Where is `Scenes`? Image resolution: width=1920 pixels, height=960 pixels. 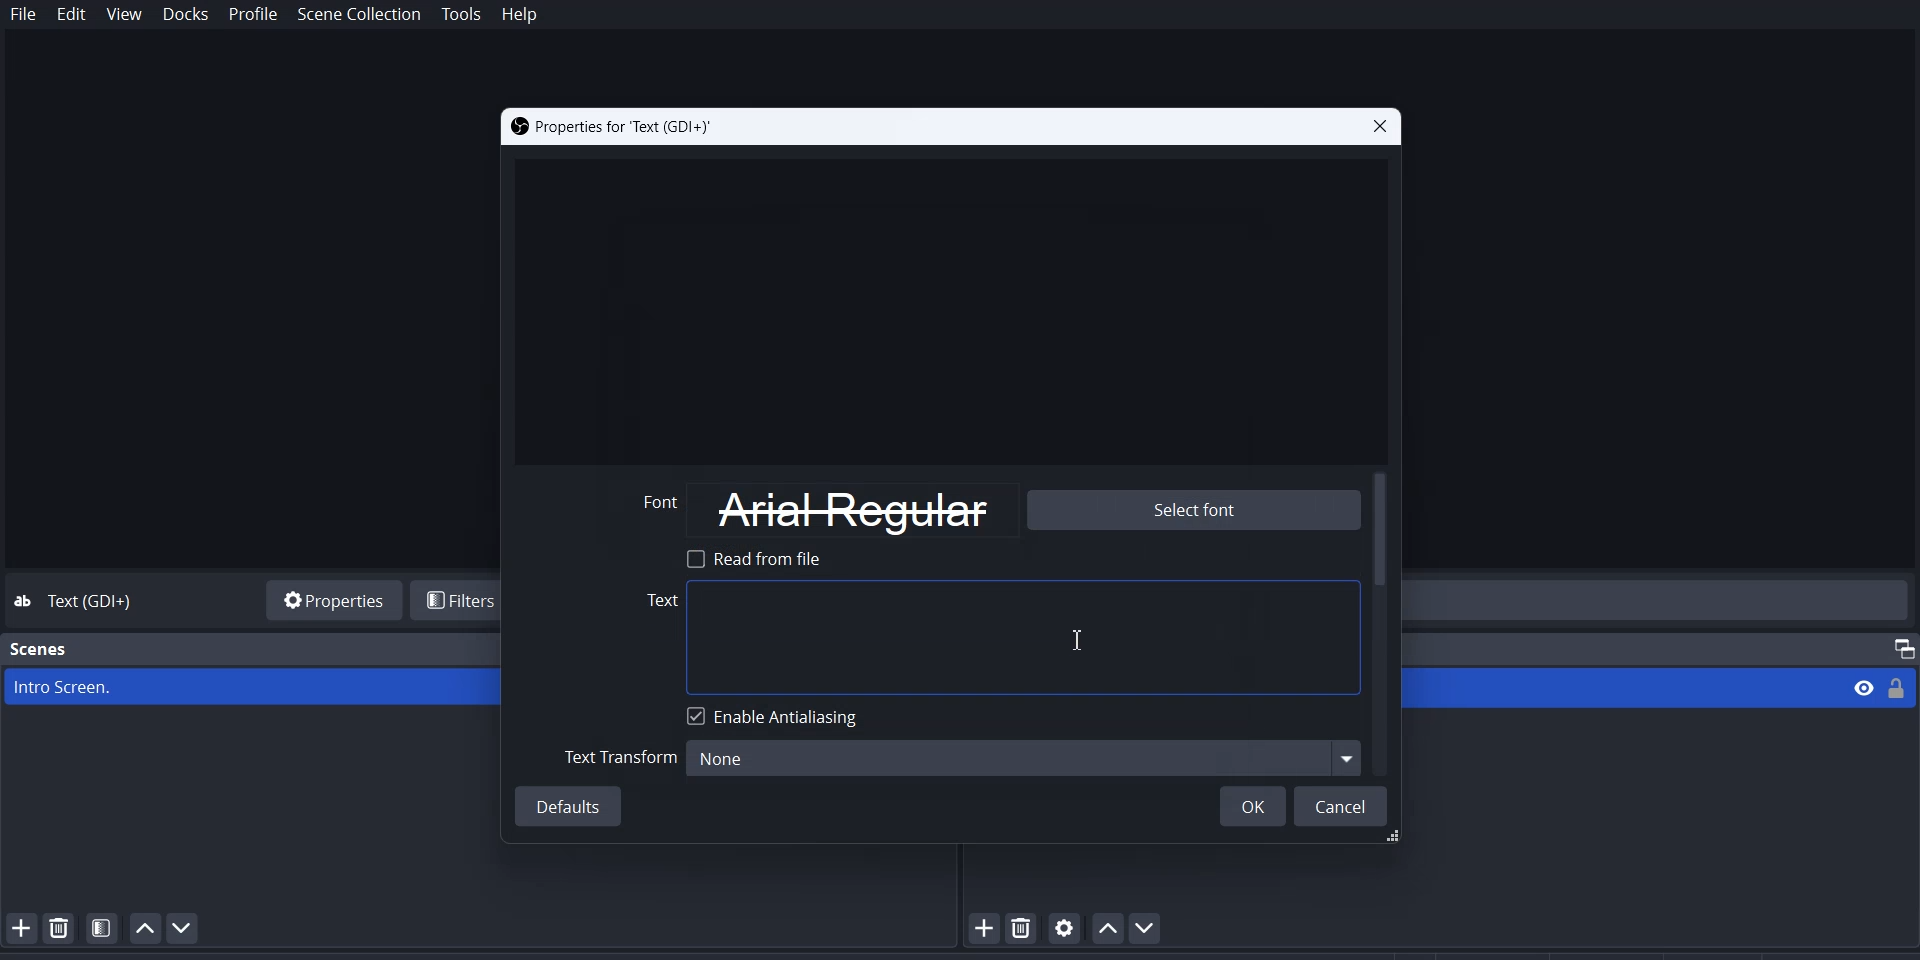 Scenes is located at coordinates (40, 649).